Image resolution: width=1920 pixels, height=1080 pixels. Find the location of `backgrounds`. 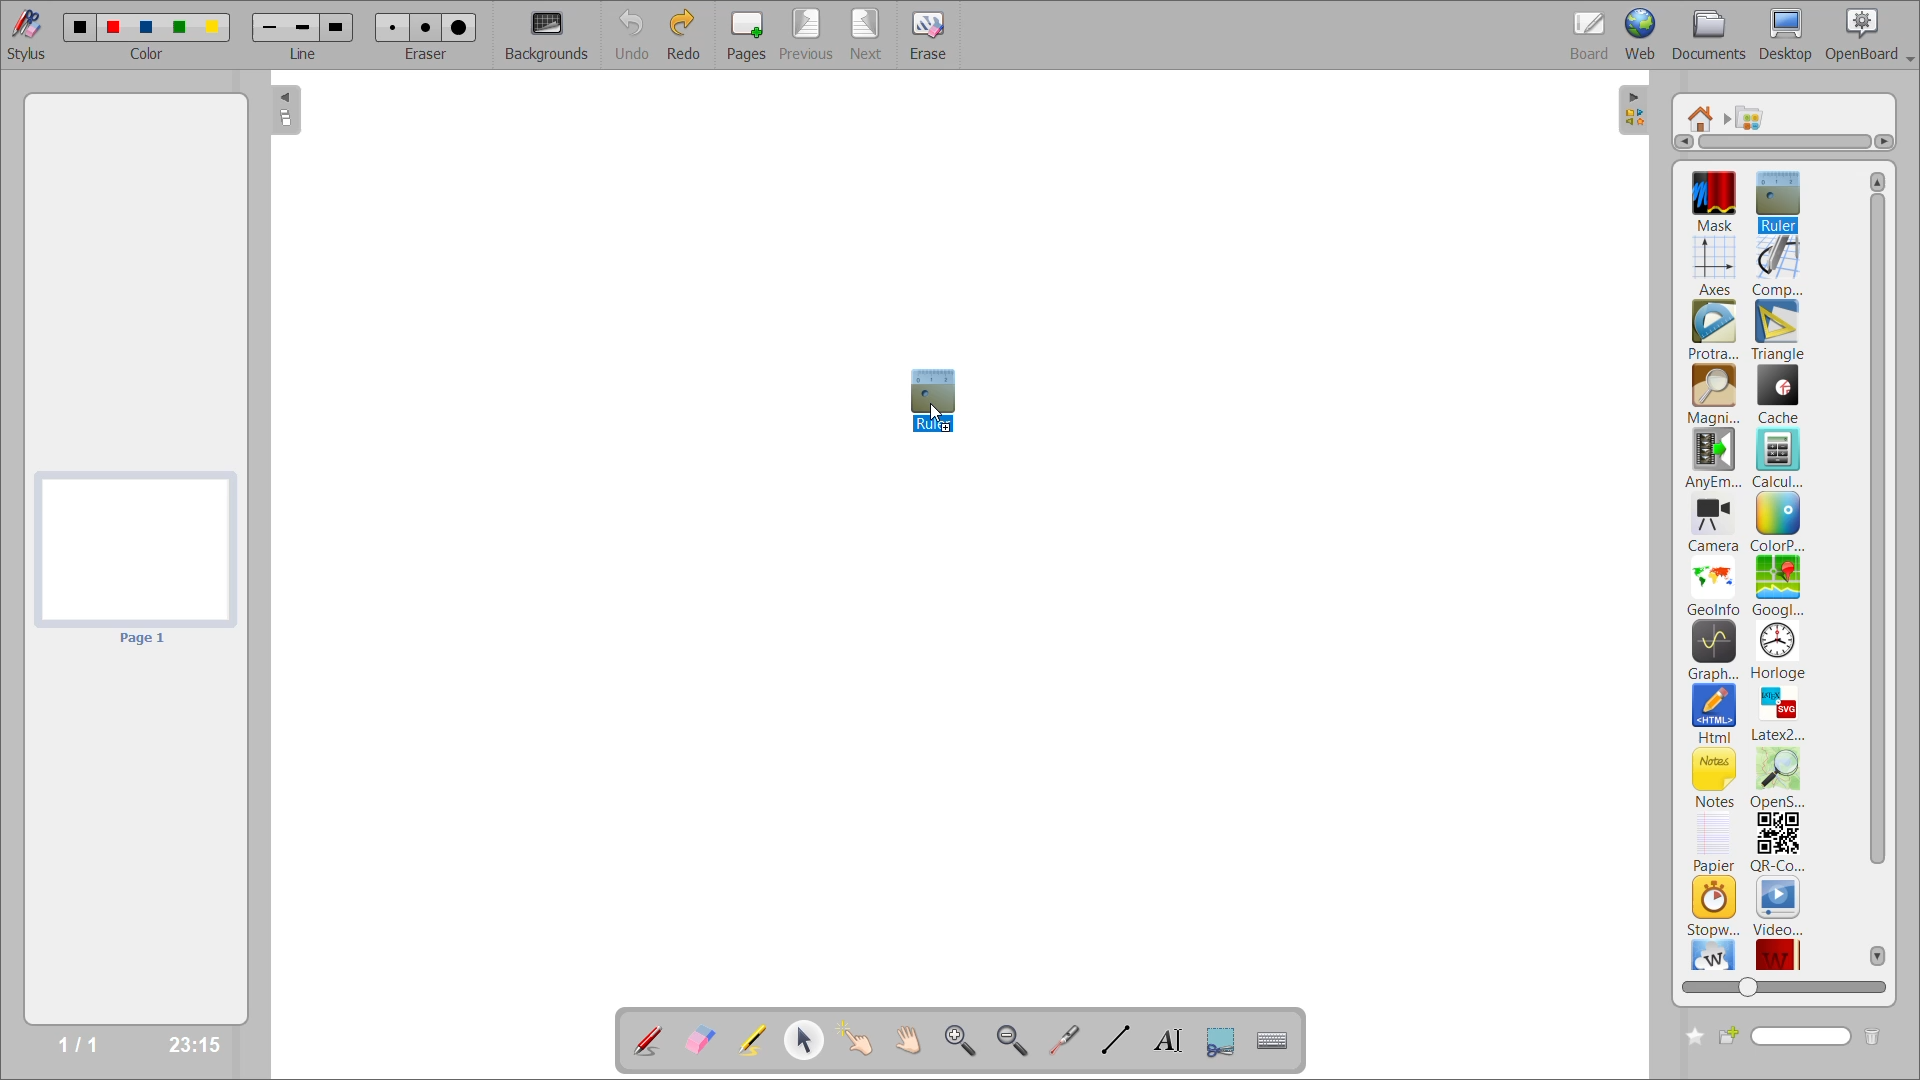

backgrounds is located at coordinates (550, 35).